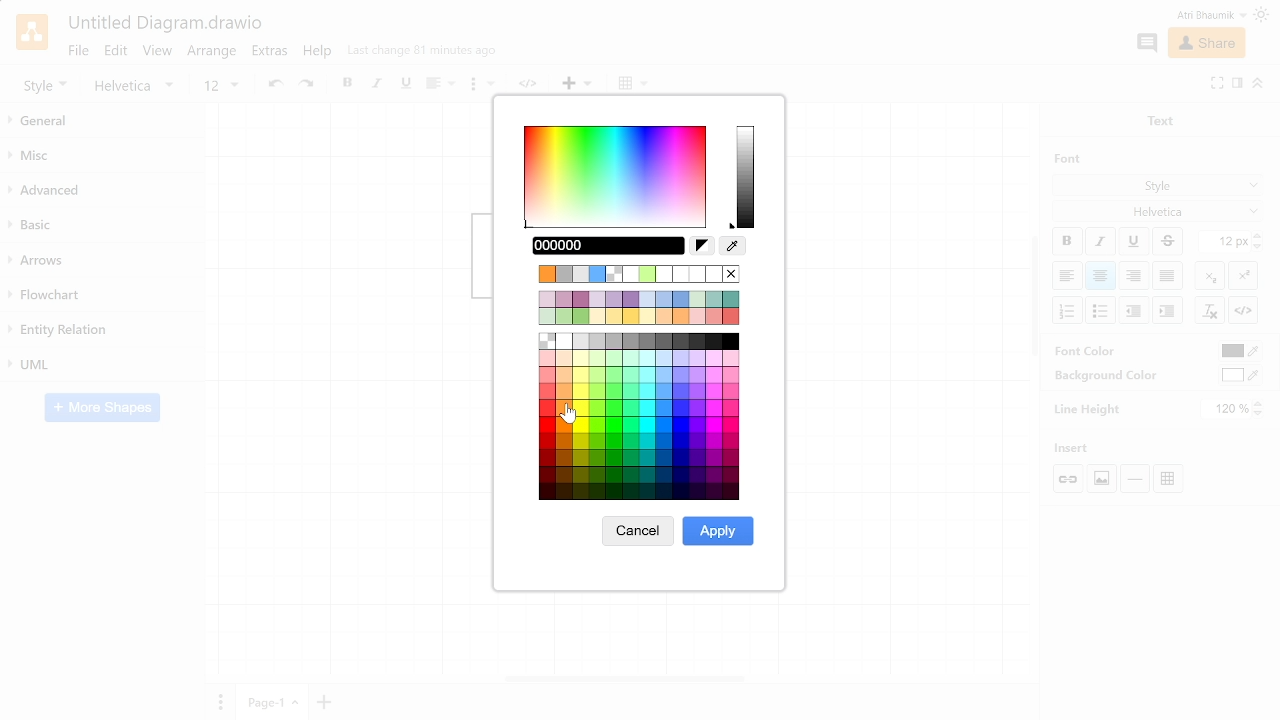  I want to click on font, so click(1062, 158).